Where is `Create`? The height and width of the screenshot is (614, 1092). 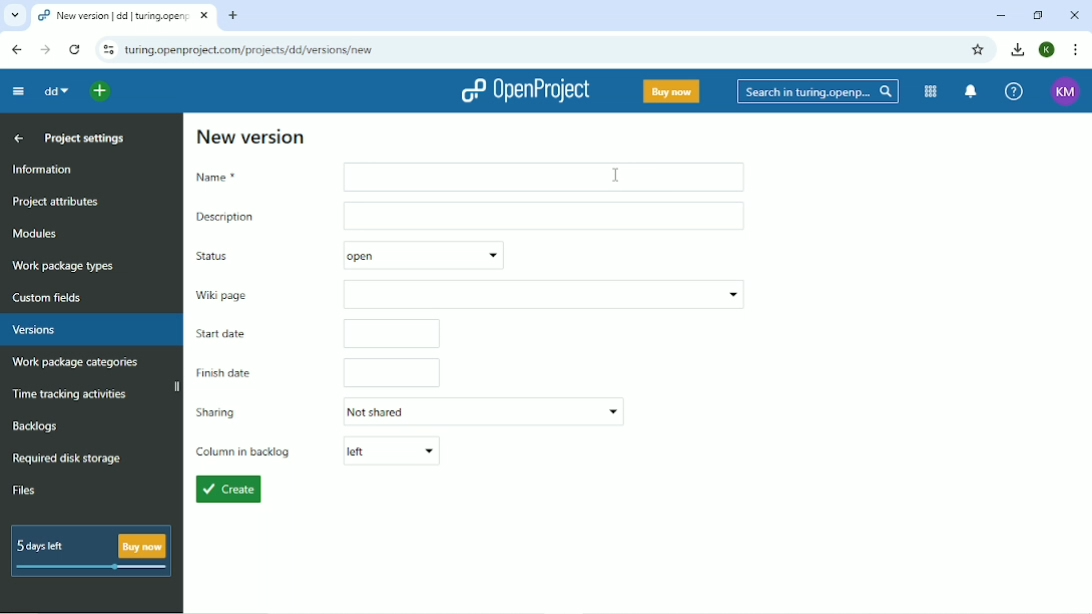
Create is located at coordinates (227, 490).